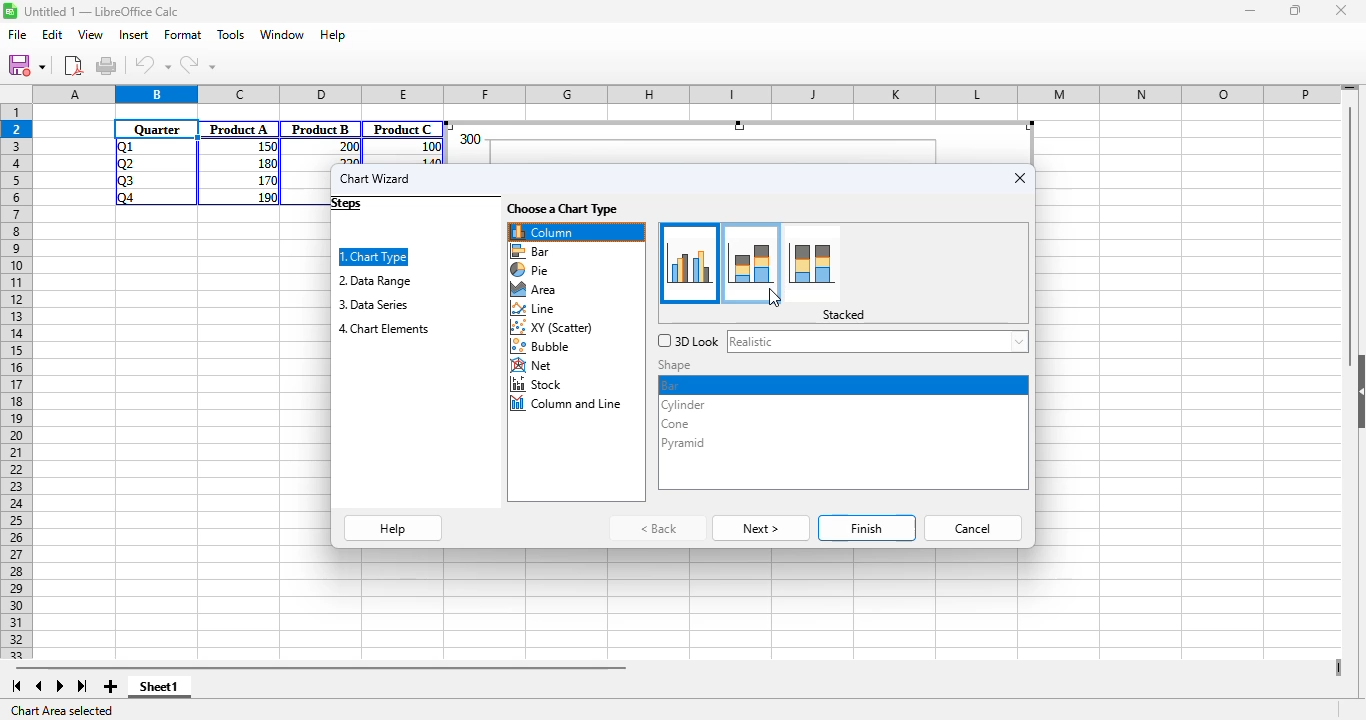 This screenshot has height=720, width=1366. I want to click on 1. chart type, so click(373, 256).